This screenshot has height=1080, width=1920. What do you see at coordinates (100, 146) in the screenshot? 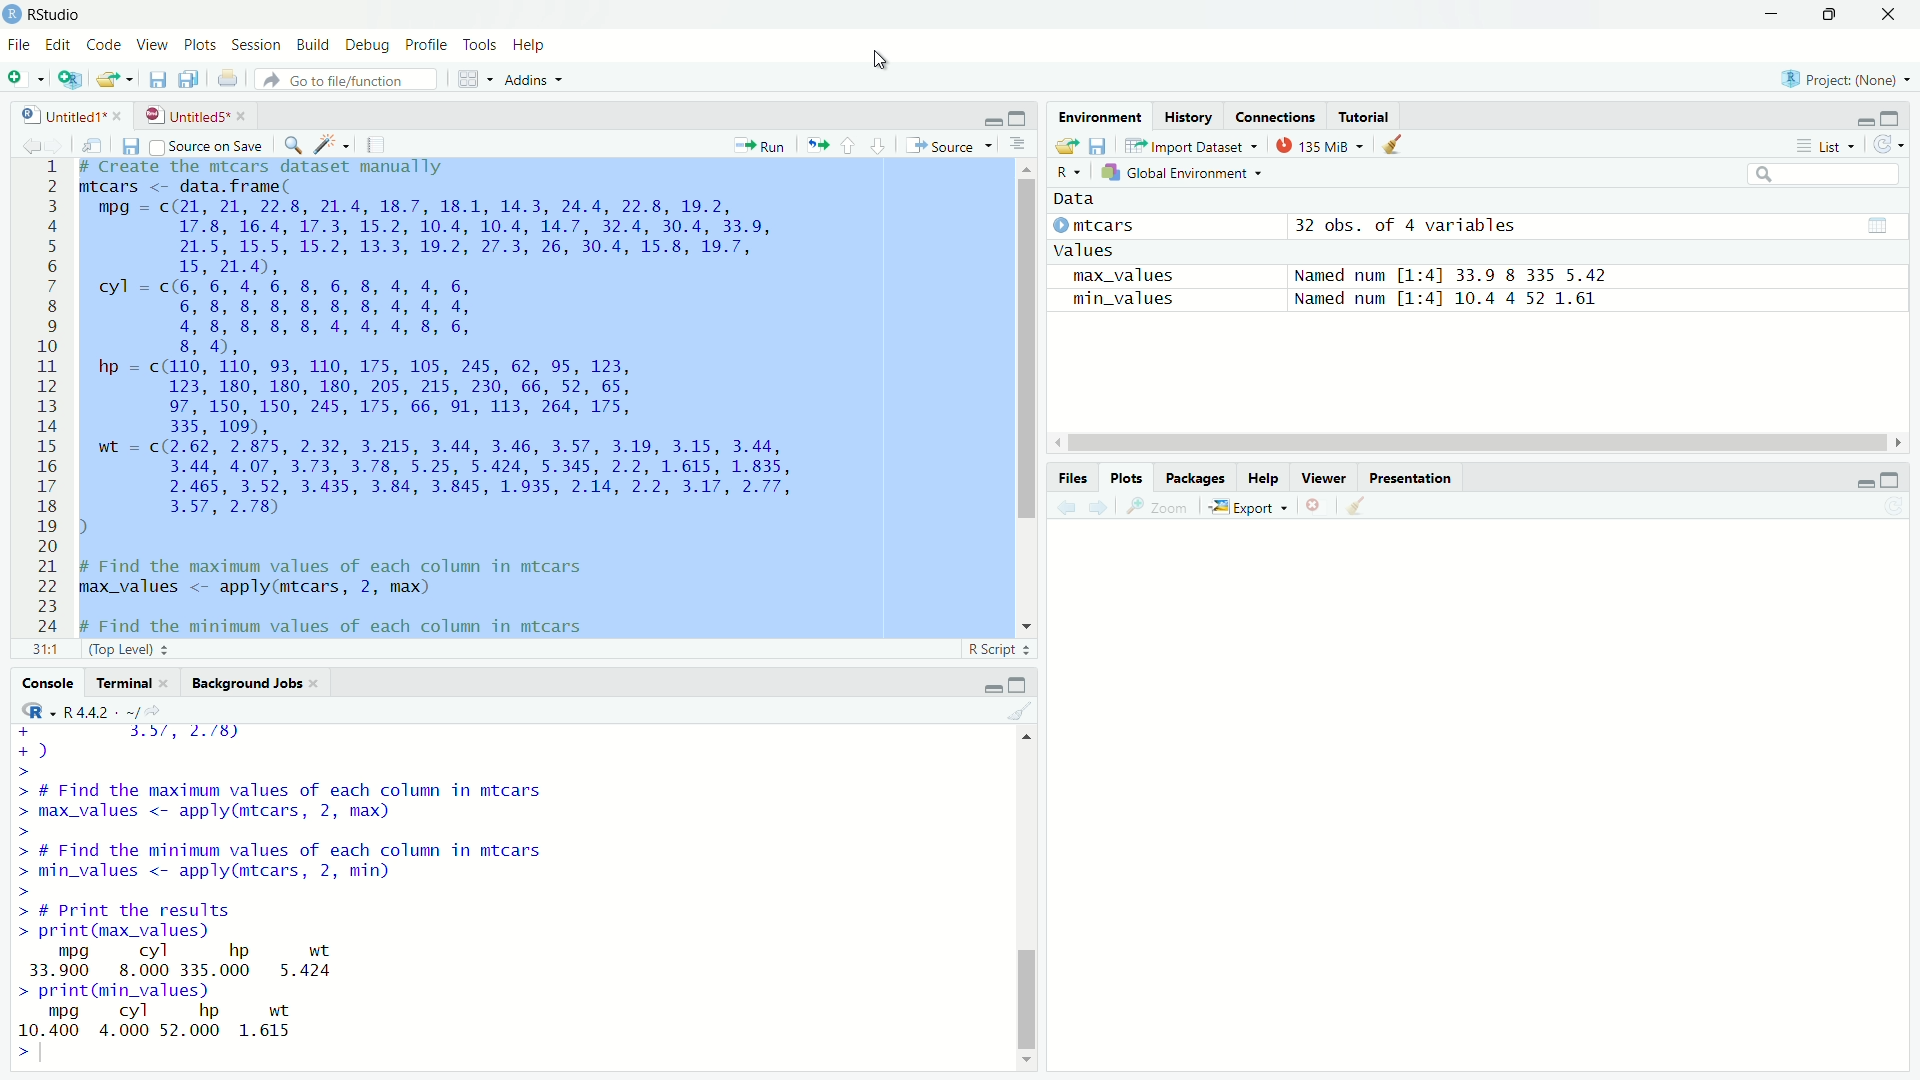
I see `move` at bounding box center [100, 146].